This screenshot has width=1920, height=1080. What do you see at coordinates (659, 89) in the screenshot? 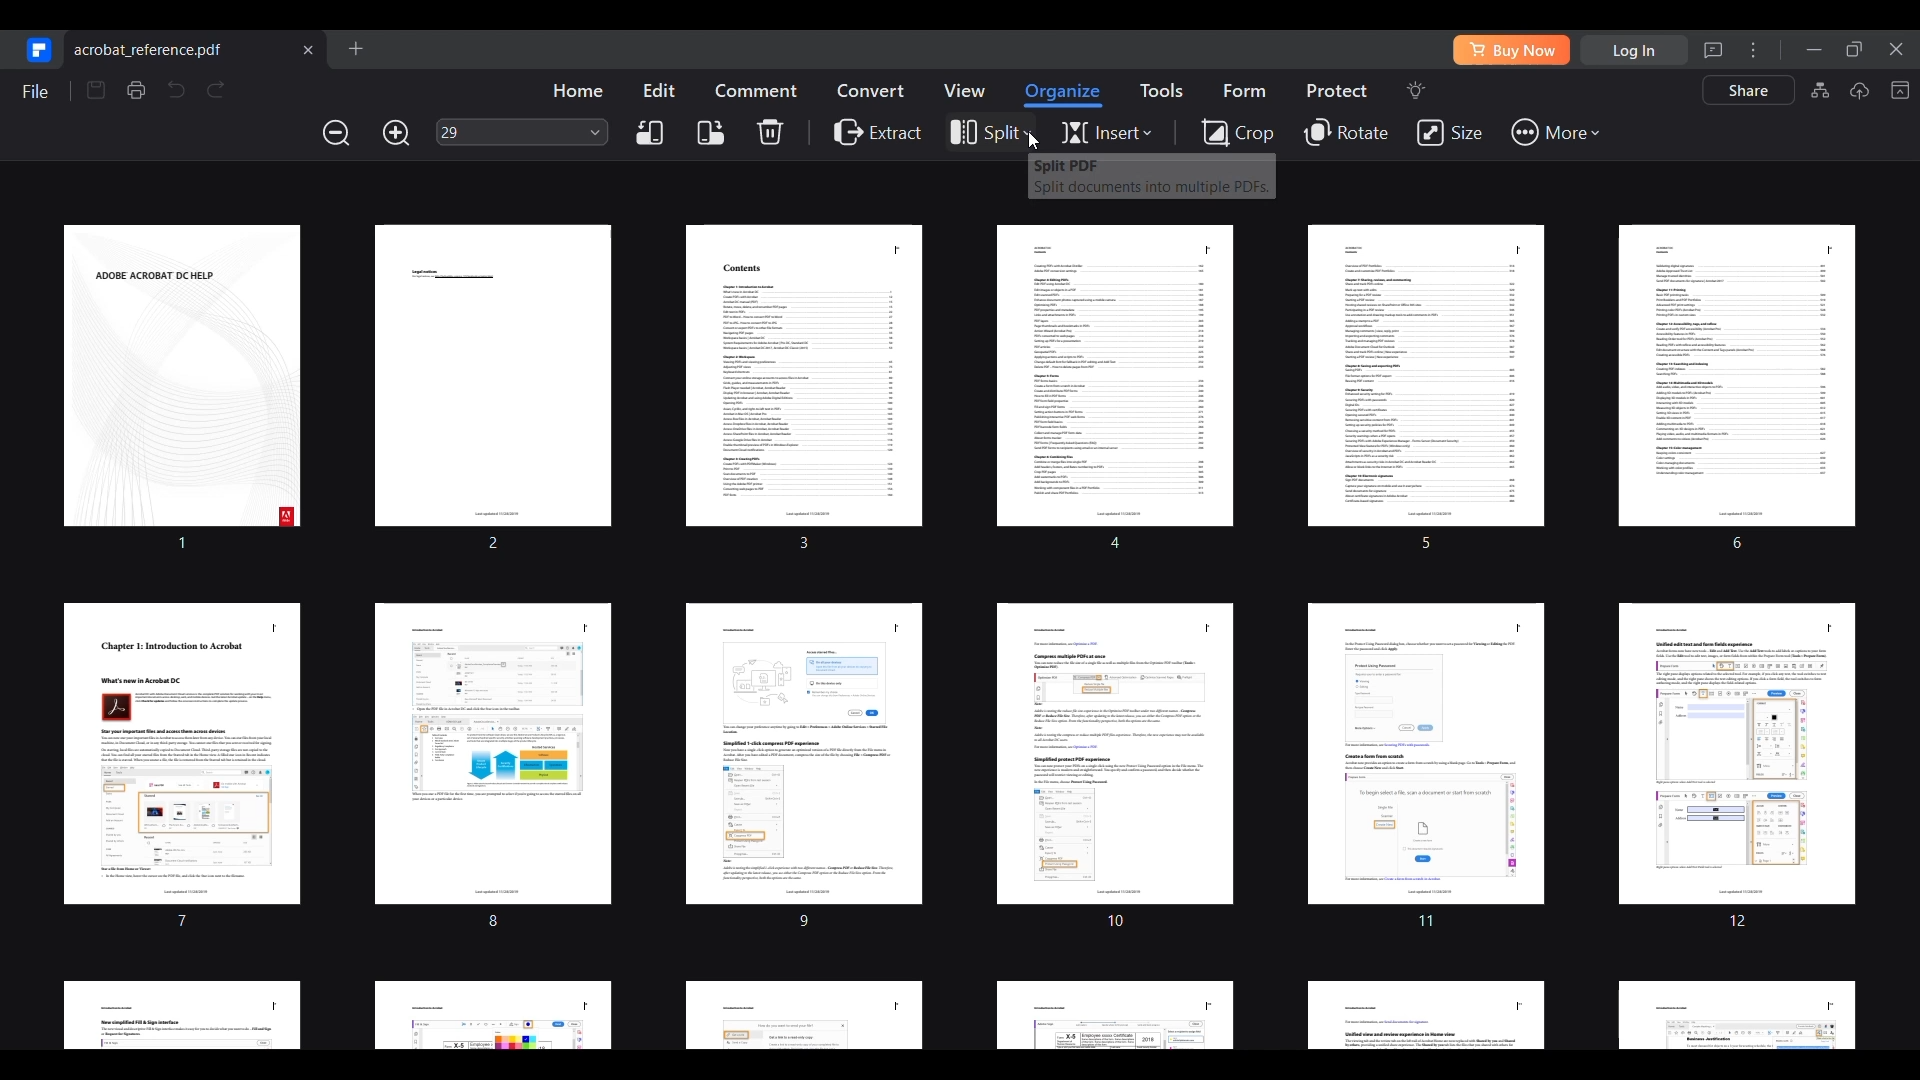
I see `Edit` at bounding box center [659, 89].